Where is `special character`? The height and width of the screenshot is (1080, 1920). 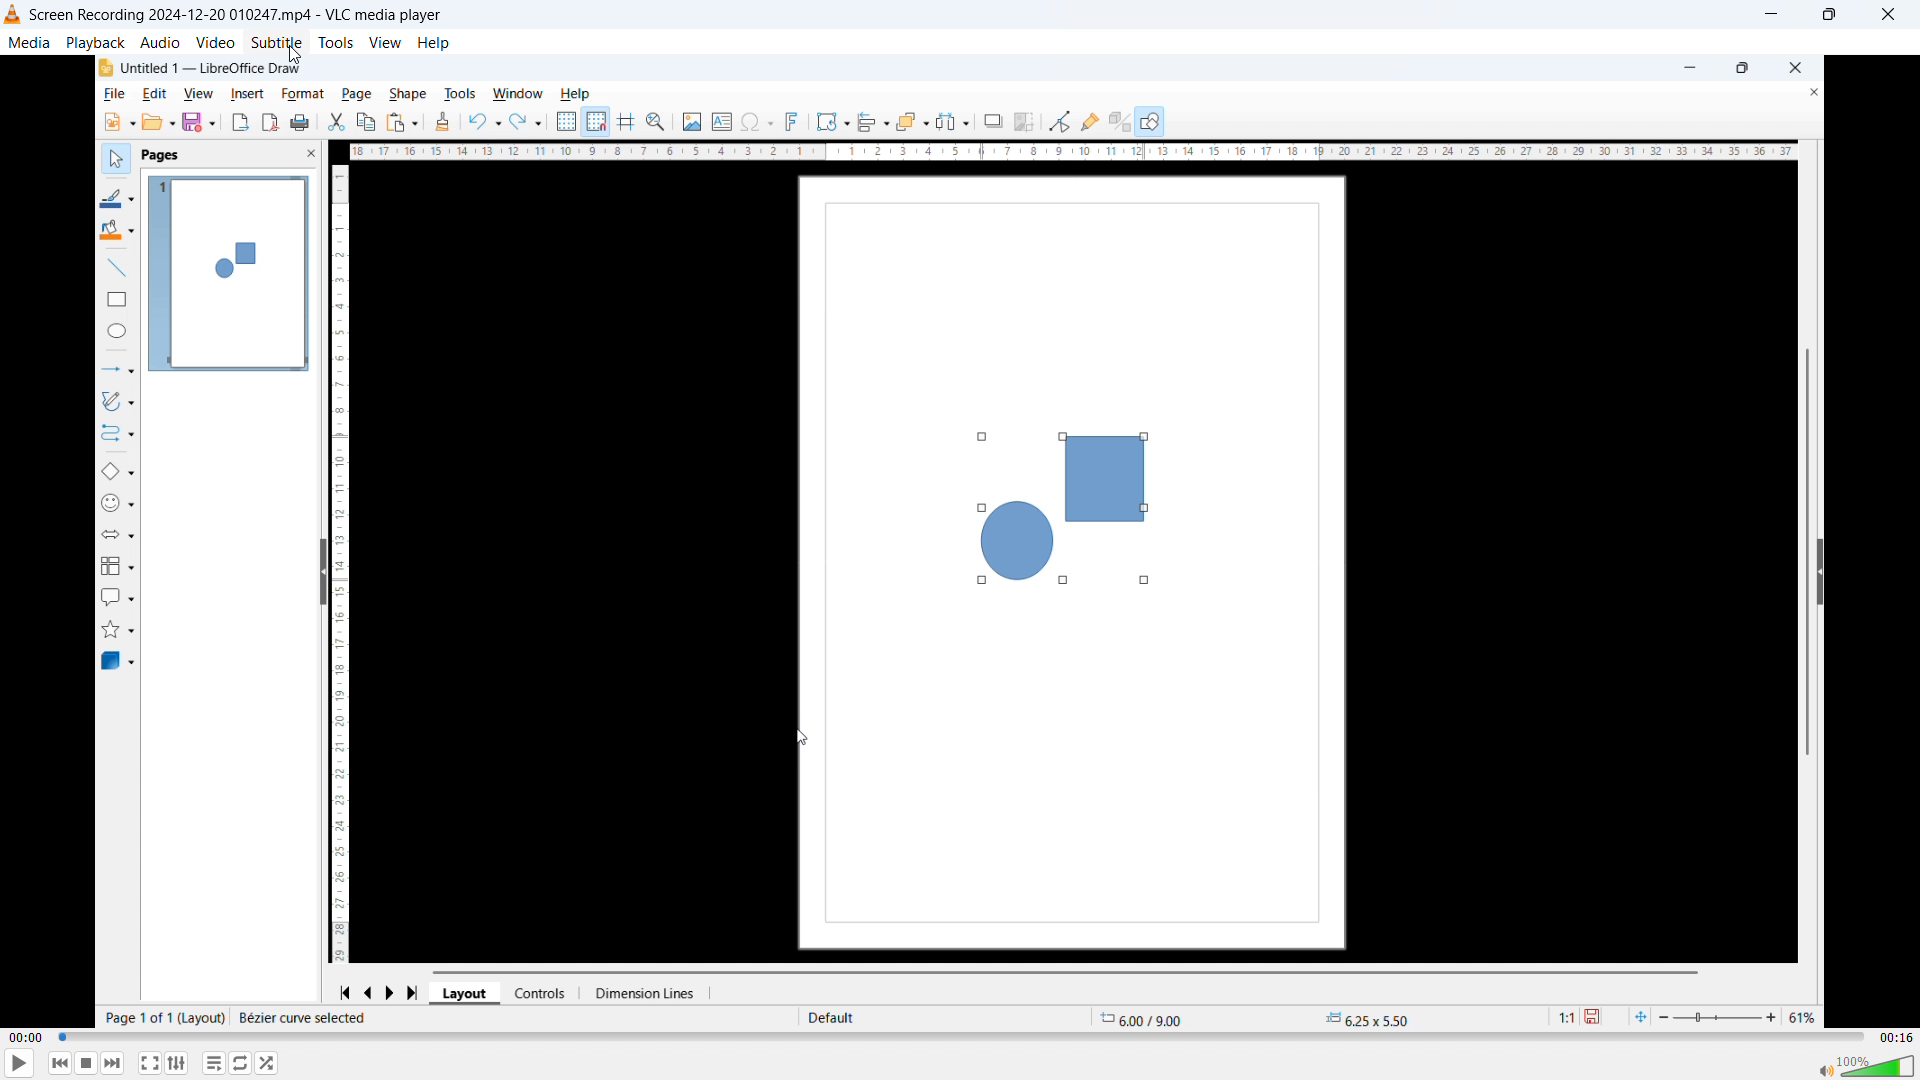 special character is located at coordinates (758, 122).